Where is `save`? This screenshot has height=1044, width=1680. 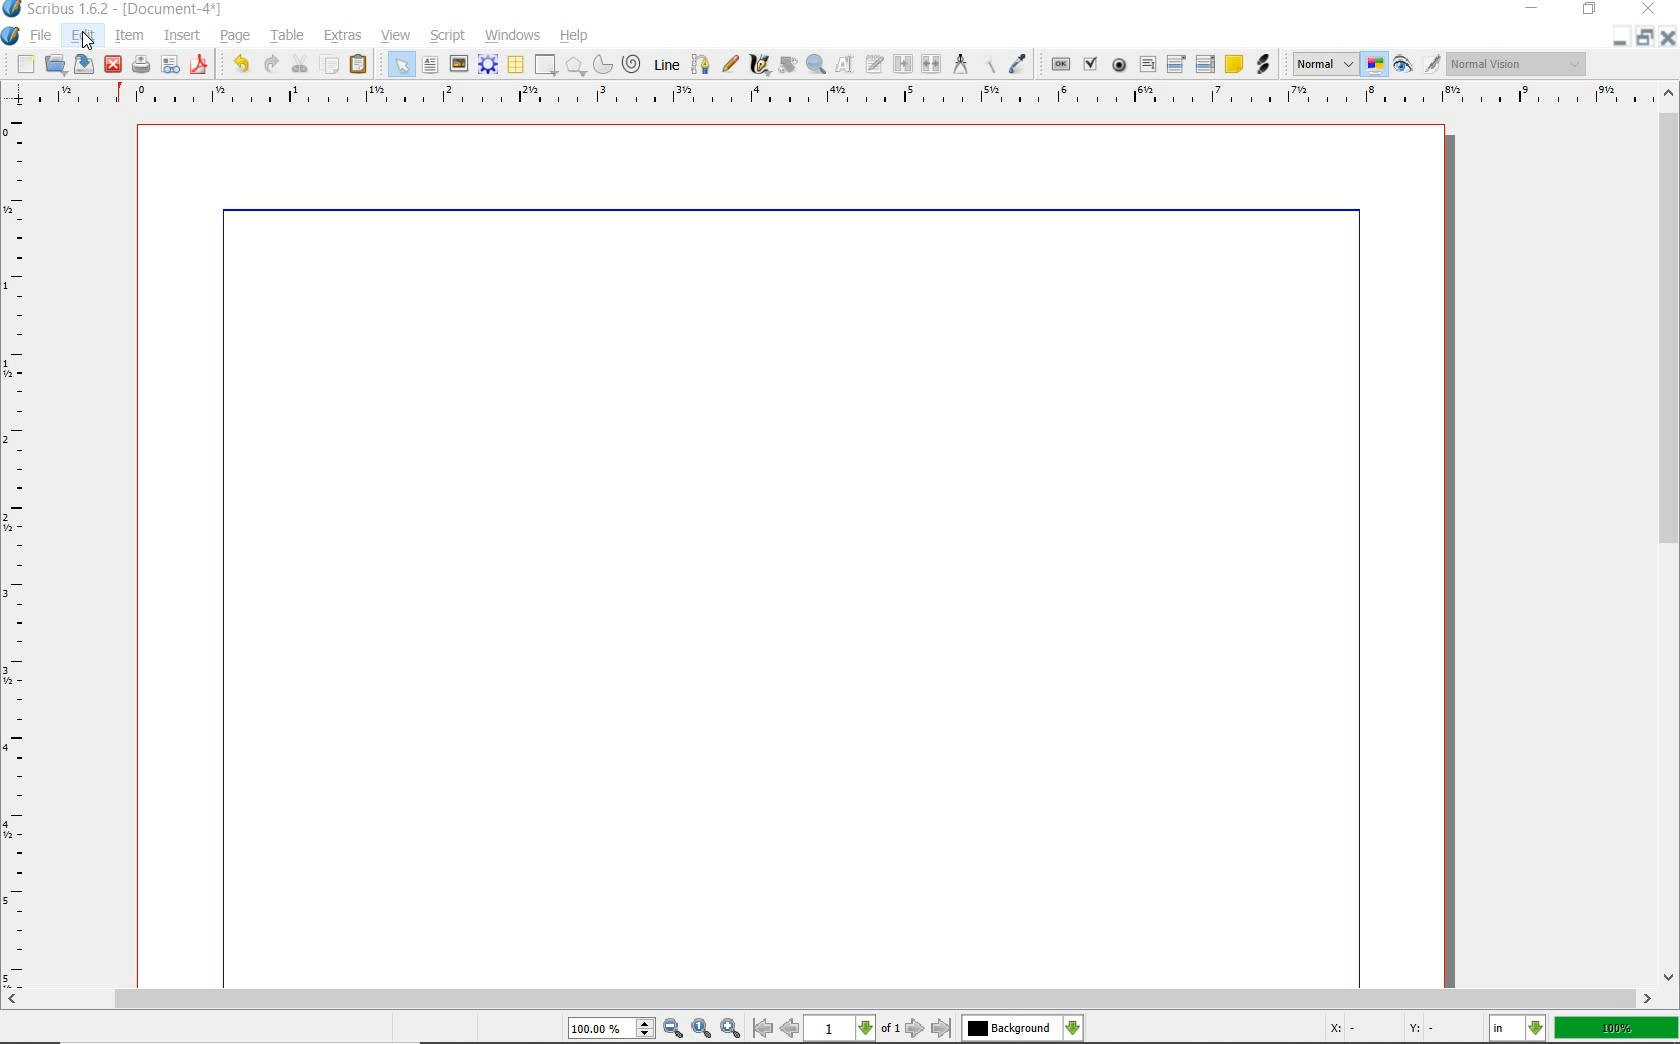
save is located at coordinates (85, 64).